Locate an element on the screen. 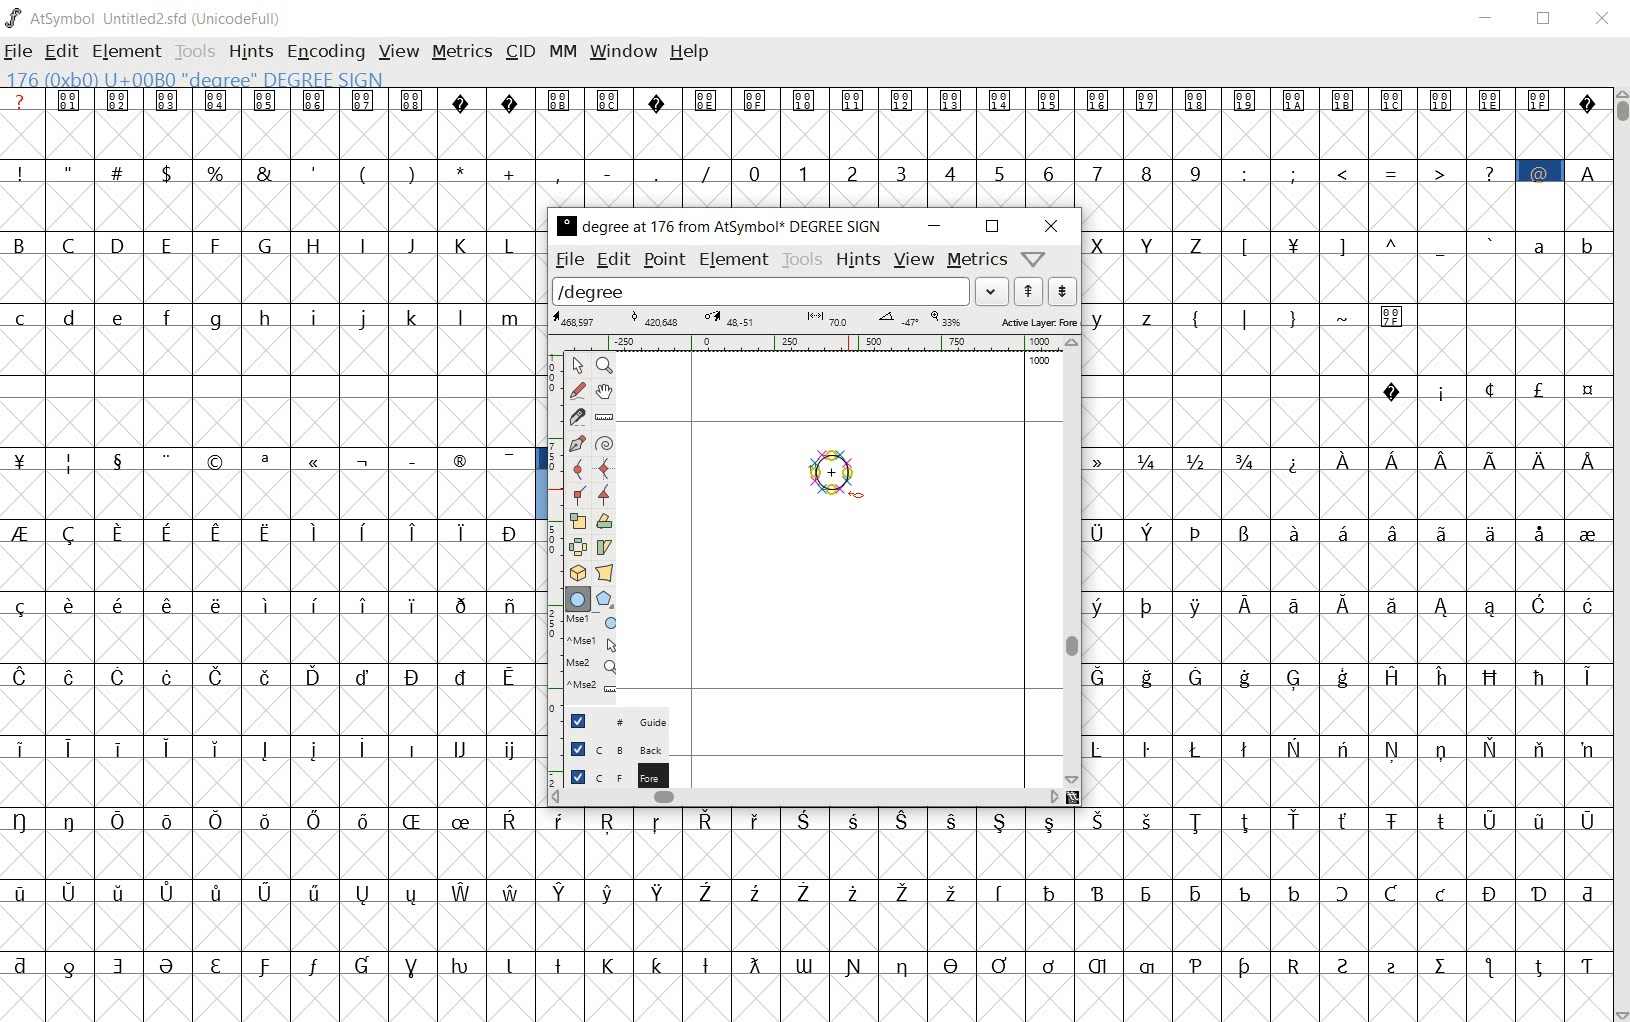 The width and height of the screenshot is (1630, 1022). empty glyph slots is located at coordinates (275, 710).